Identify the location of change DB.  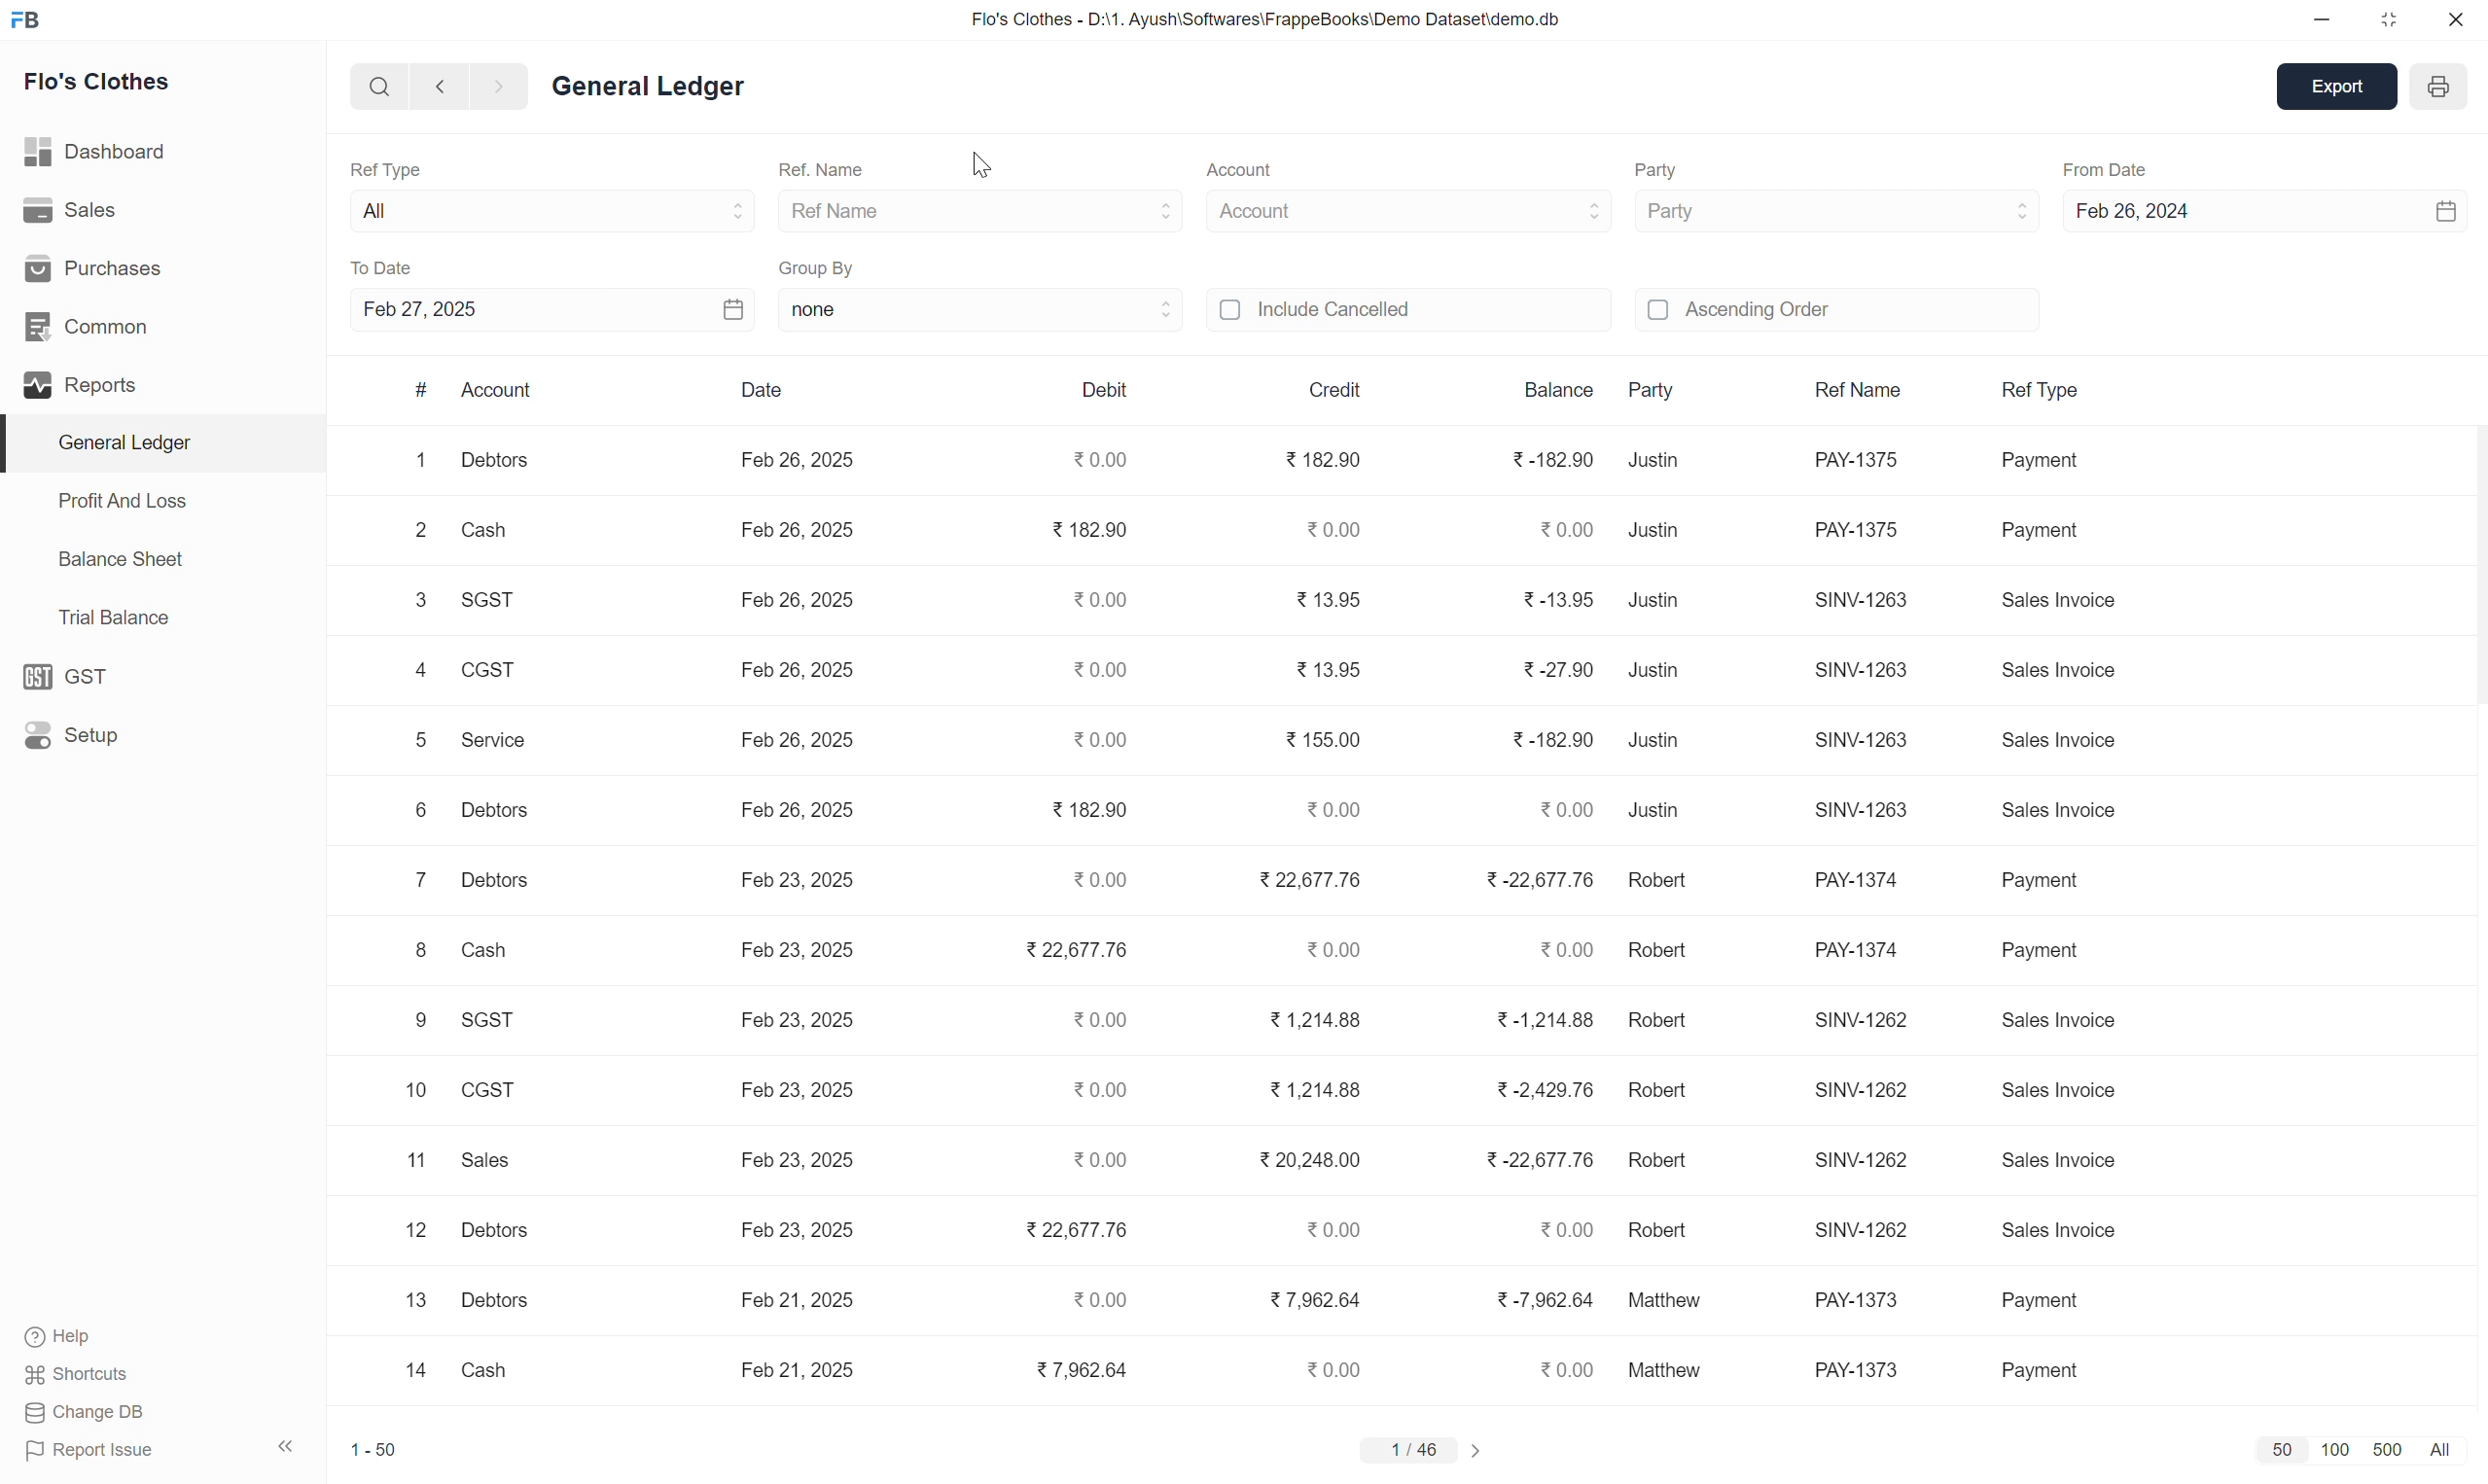
(89, 1412).